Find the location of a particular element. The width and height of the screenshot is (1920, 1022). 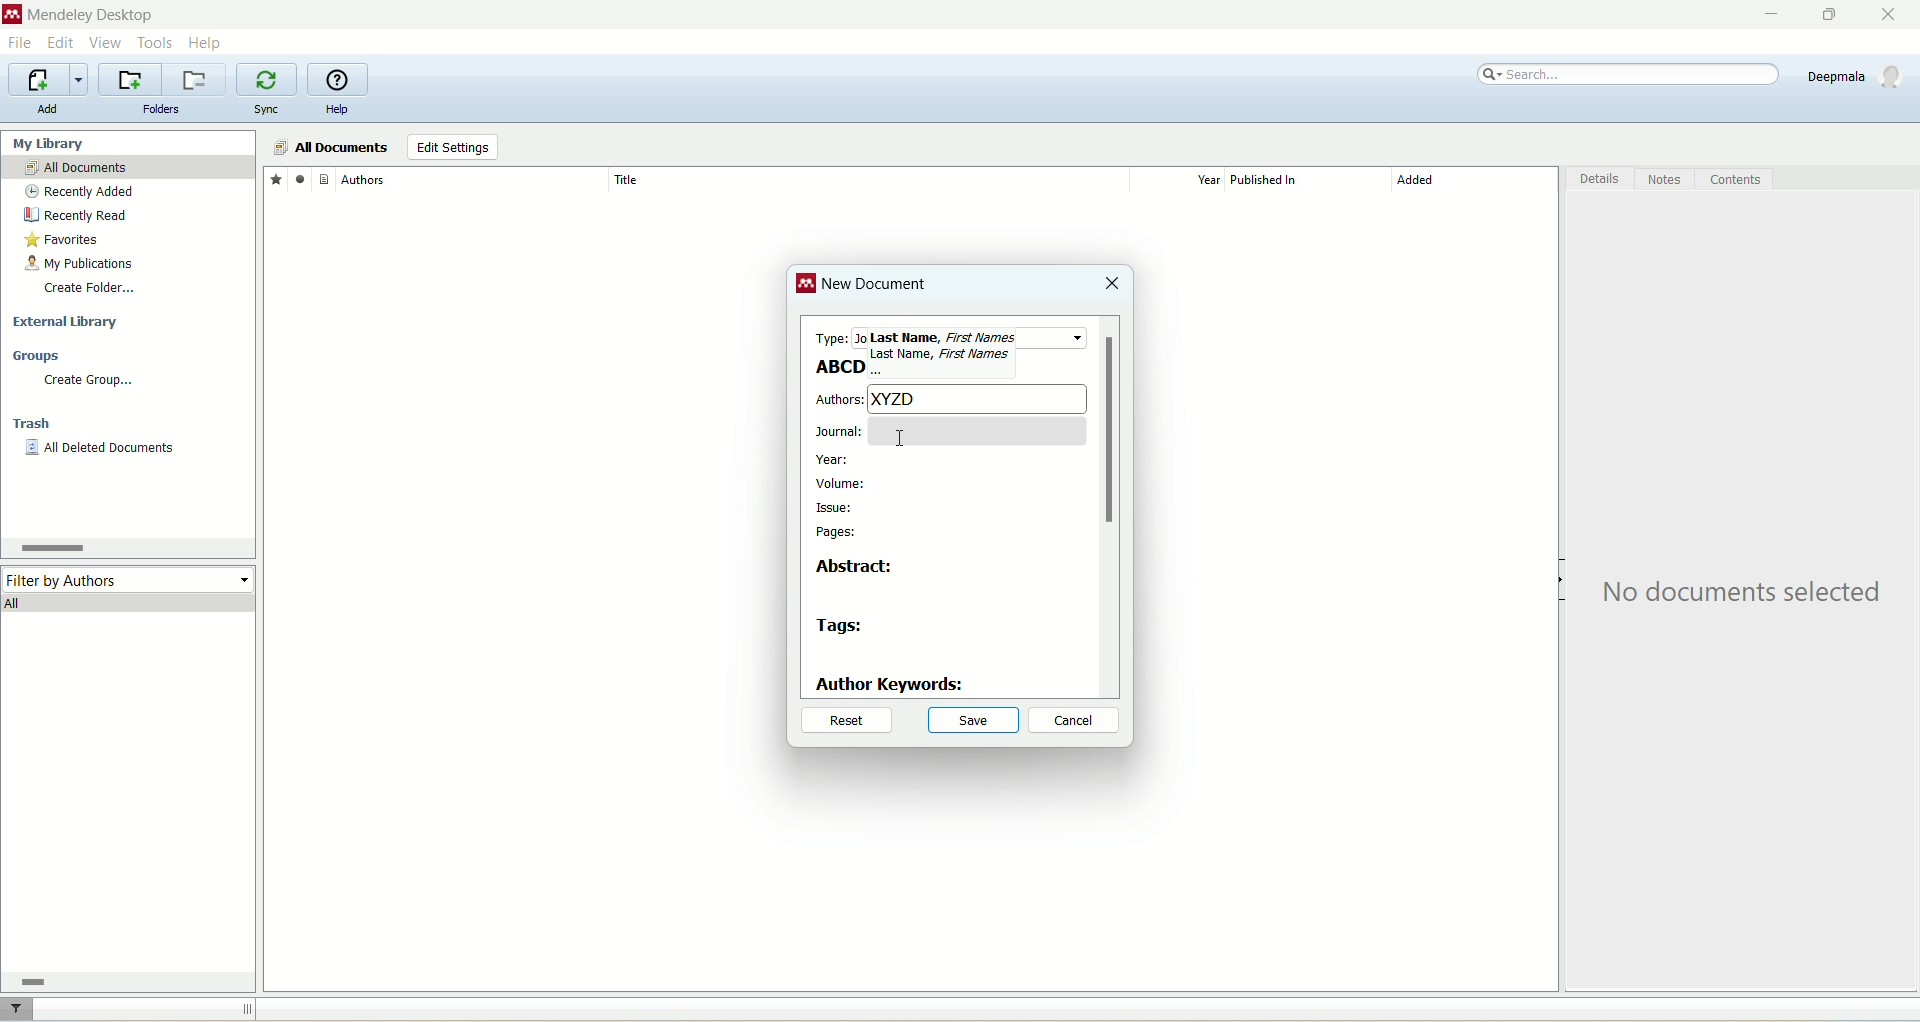

content is located at coordinates (1735, 180).